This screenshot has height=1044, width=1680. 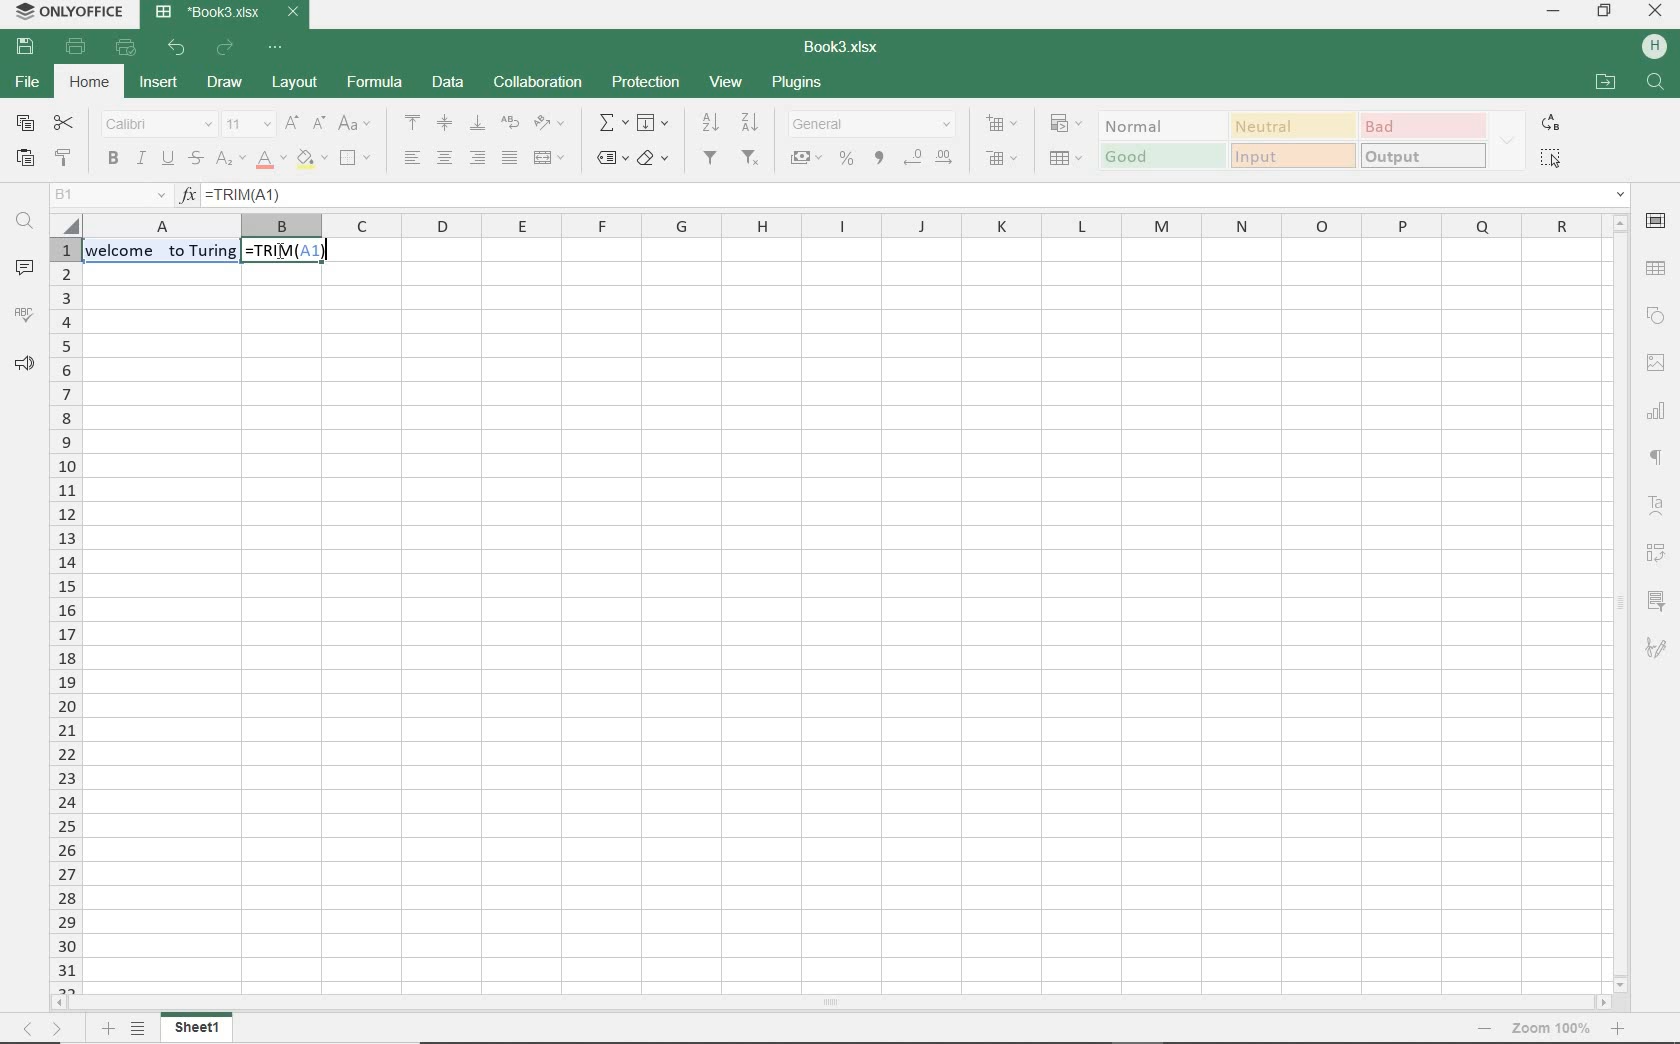 I want to click on formula, so click(x=375, y=82).